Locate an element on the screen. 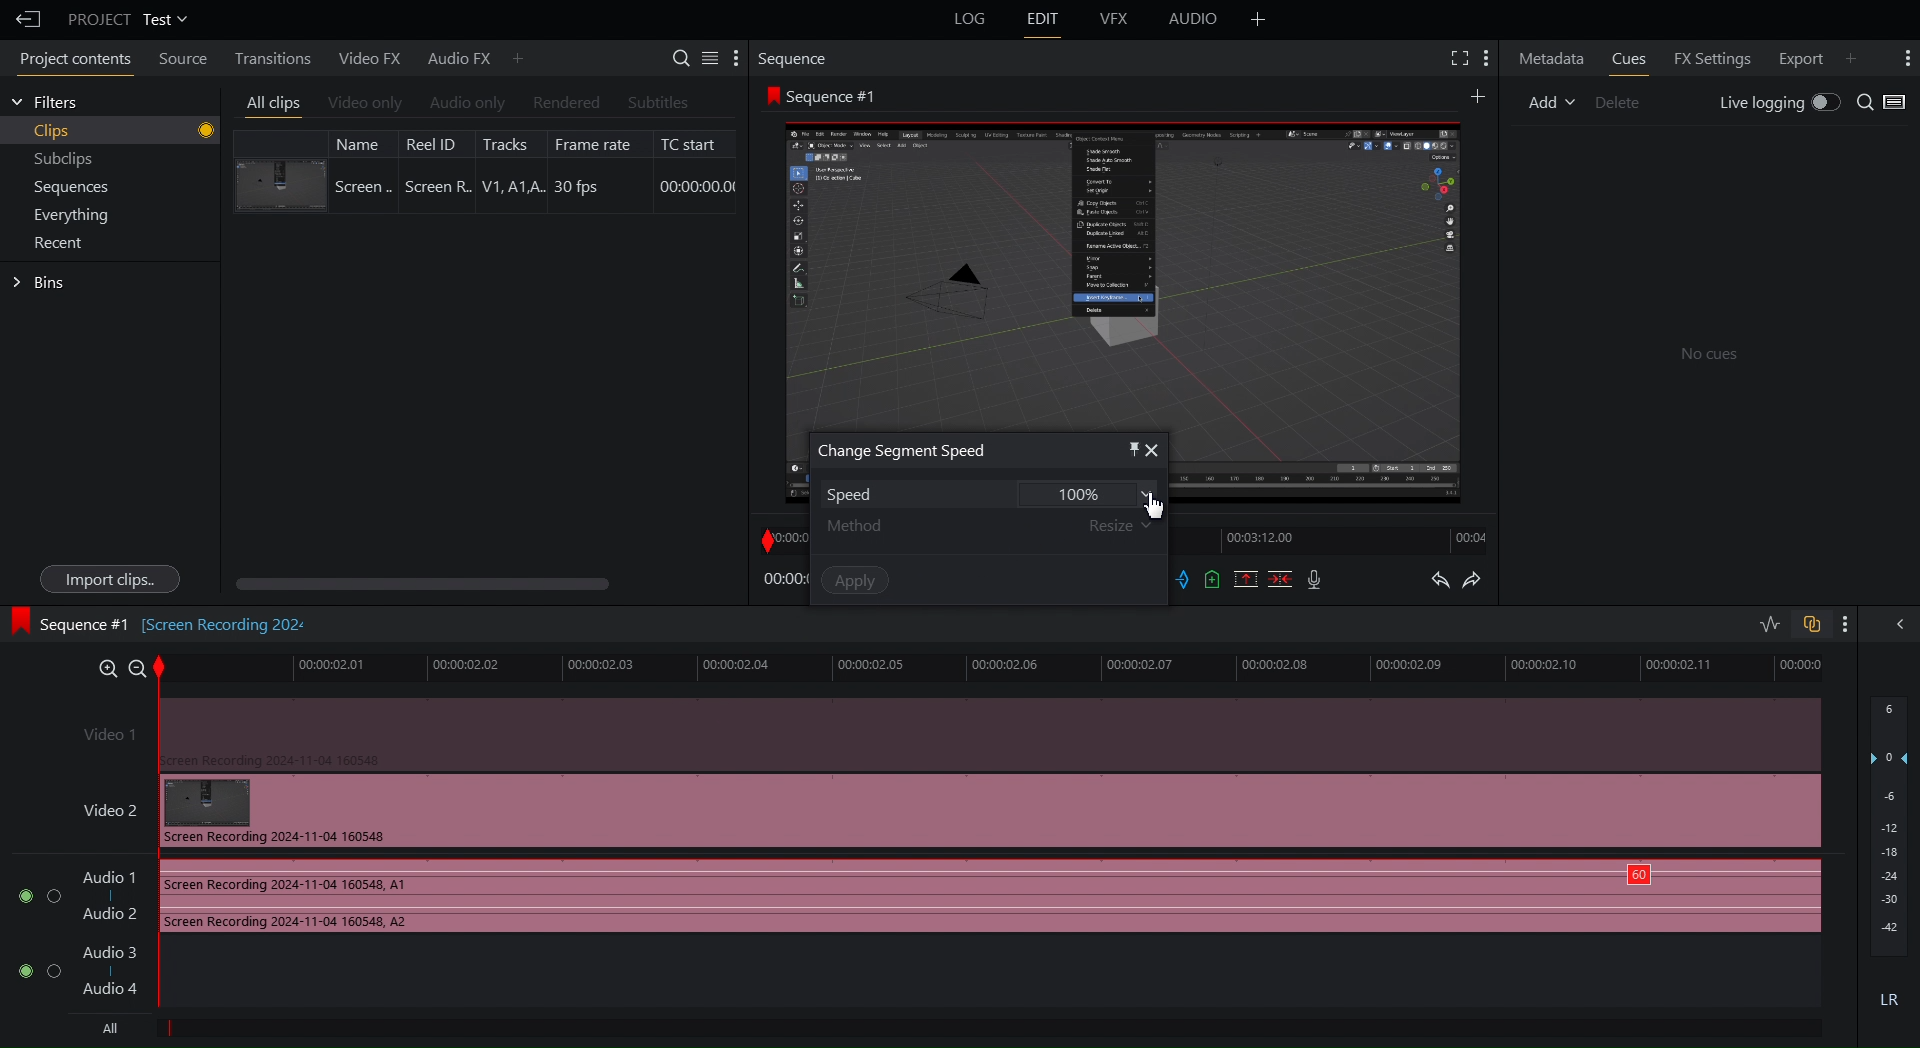 The width and height of the screenshot is (1920, 1048). Change Segment Speed is located at coordinates (903, 451).